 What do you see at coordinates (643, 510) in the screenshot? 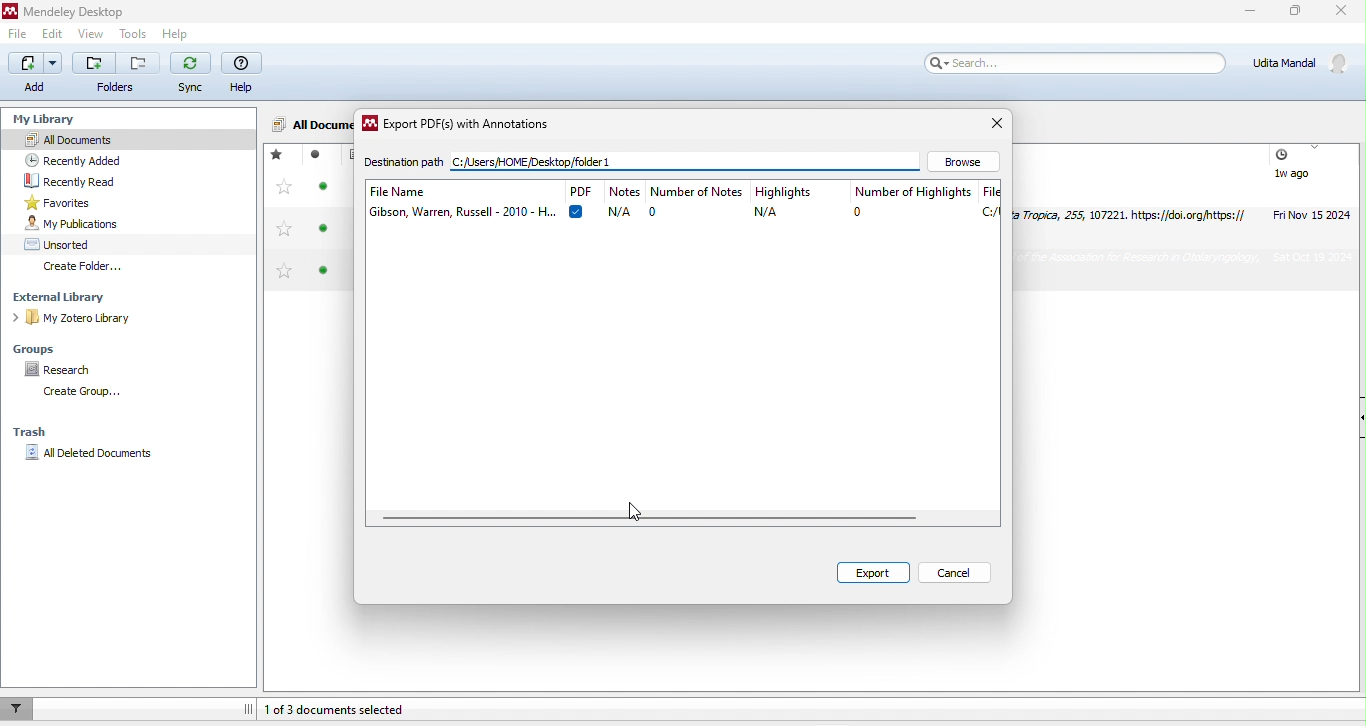
I see `cursor movement` at bounding box center [643, 510].